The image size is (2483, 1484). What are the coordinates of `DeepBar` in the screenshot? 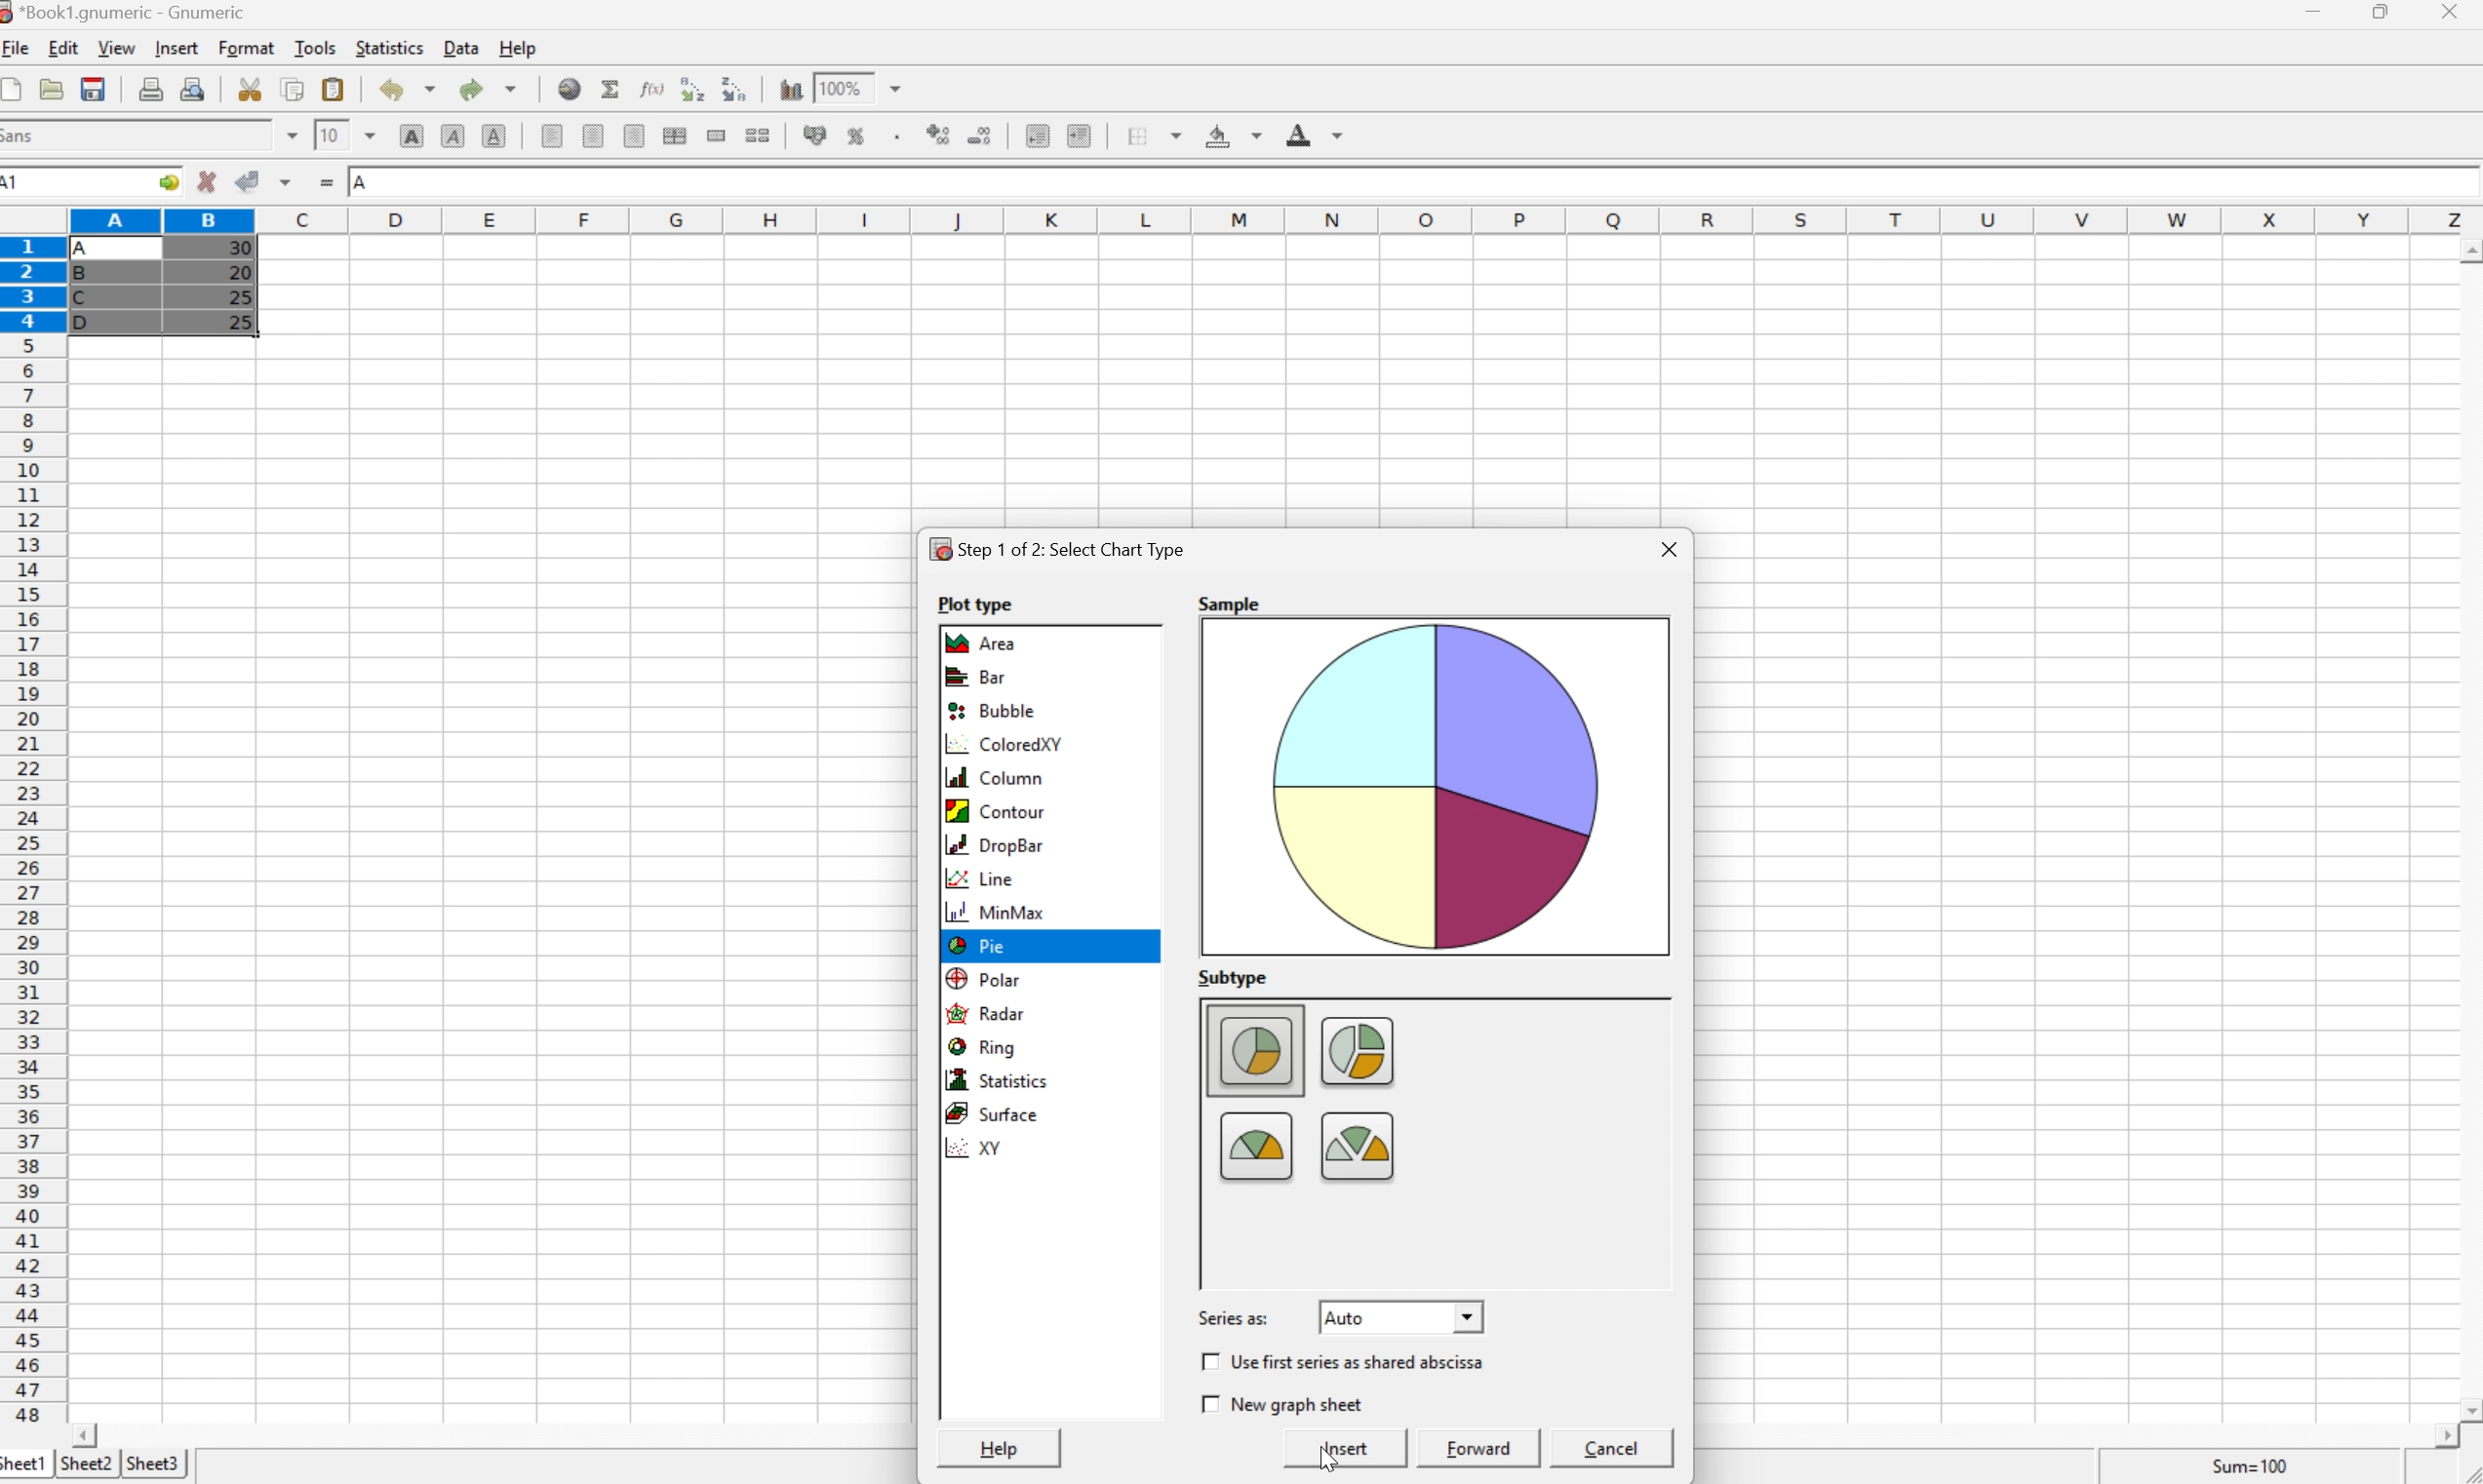 It's located at (992, 845).